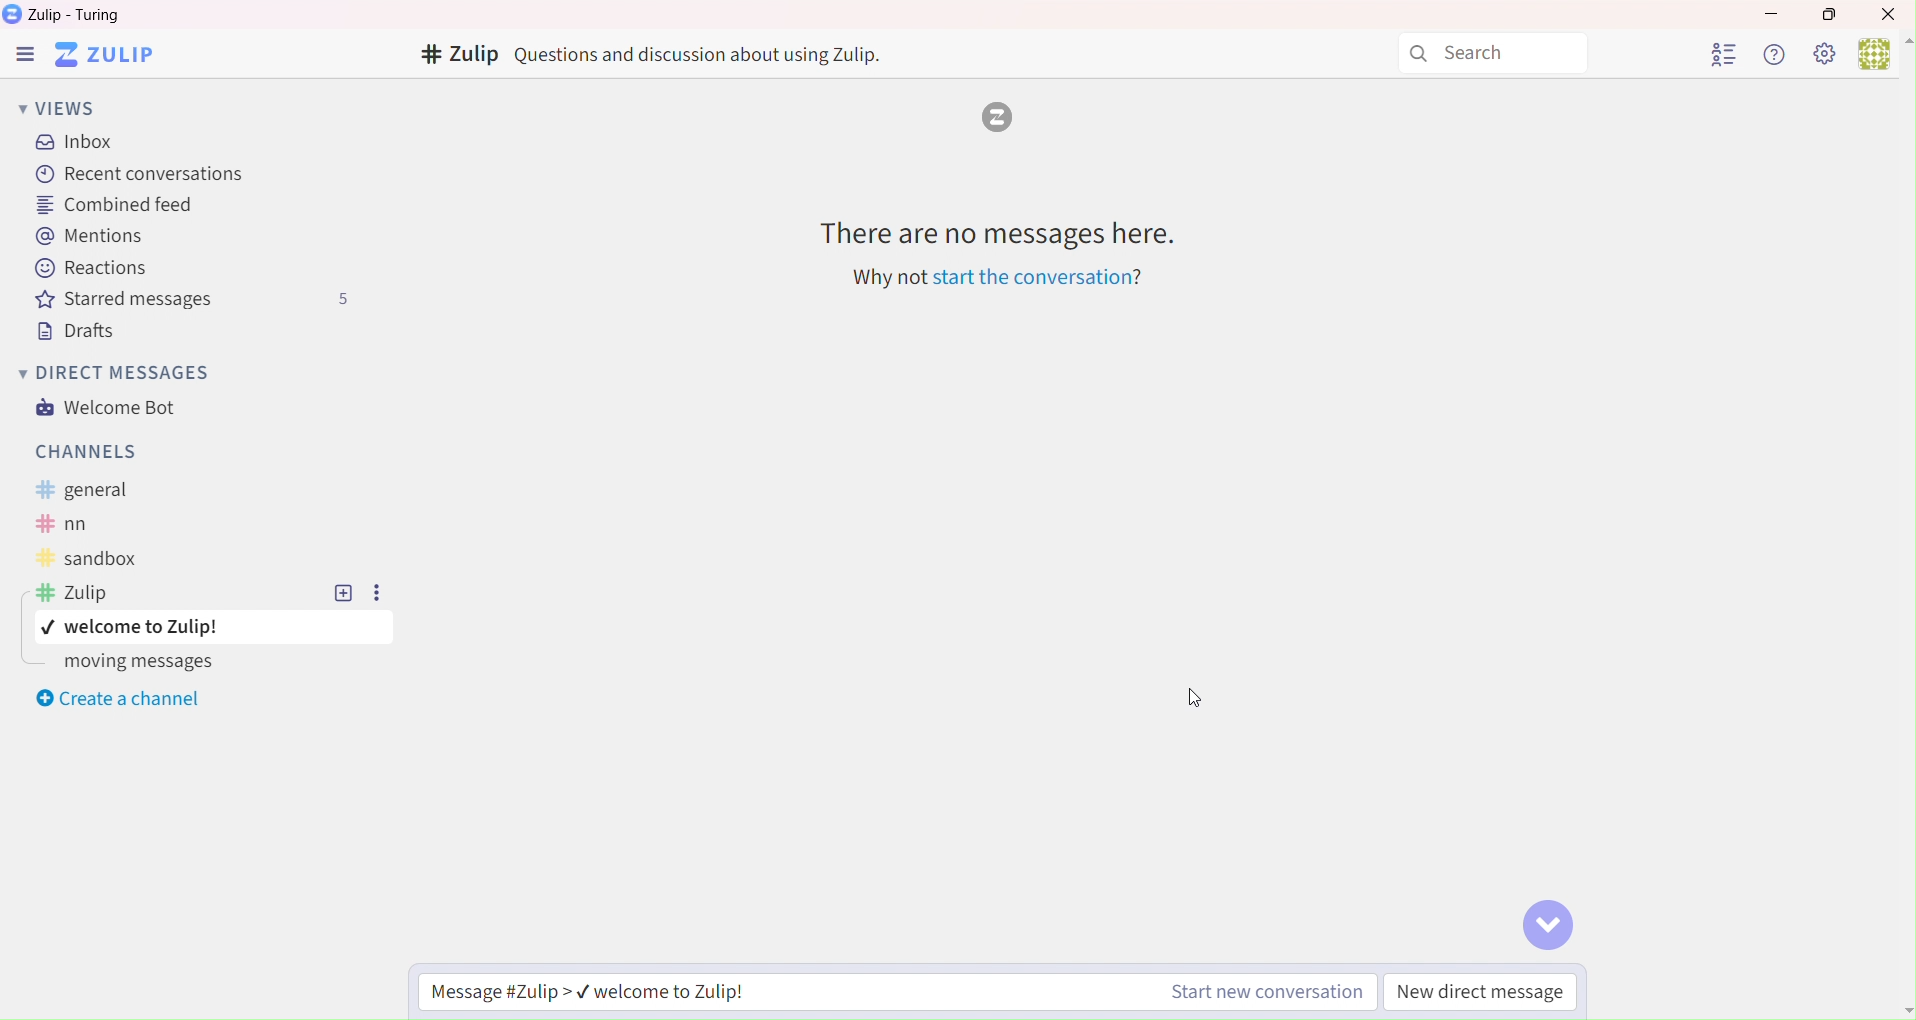 The height and width of the screenshot is (1020, 1916). What do you see at coordinates (186, 297) in the screenshot?
I see `Starred messages` at bounding box center [186, 297].